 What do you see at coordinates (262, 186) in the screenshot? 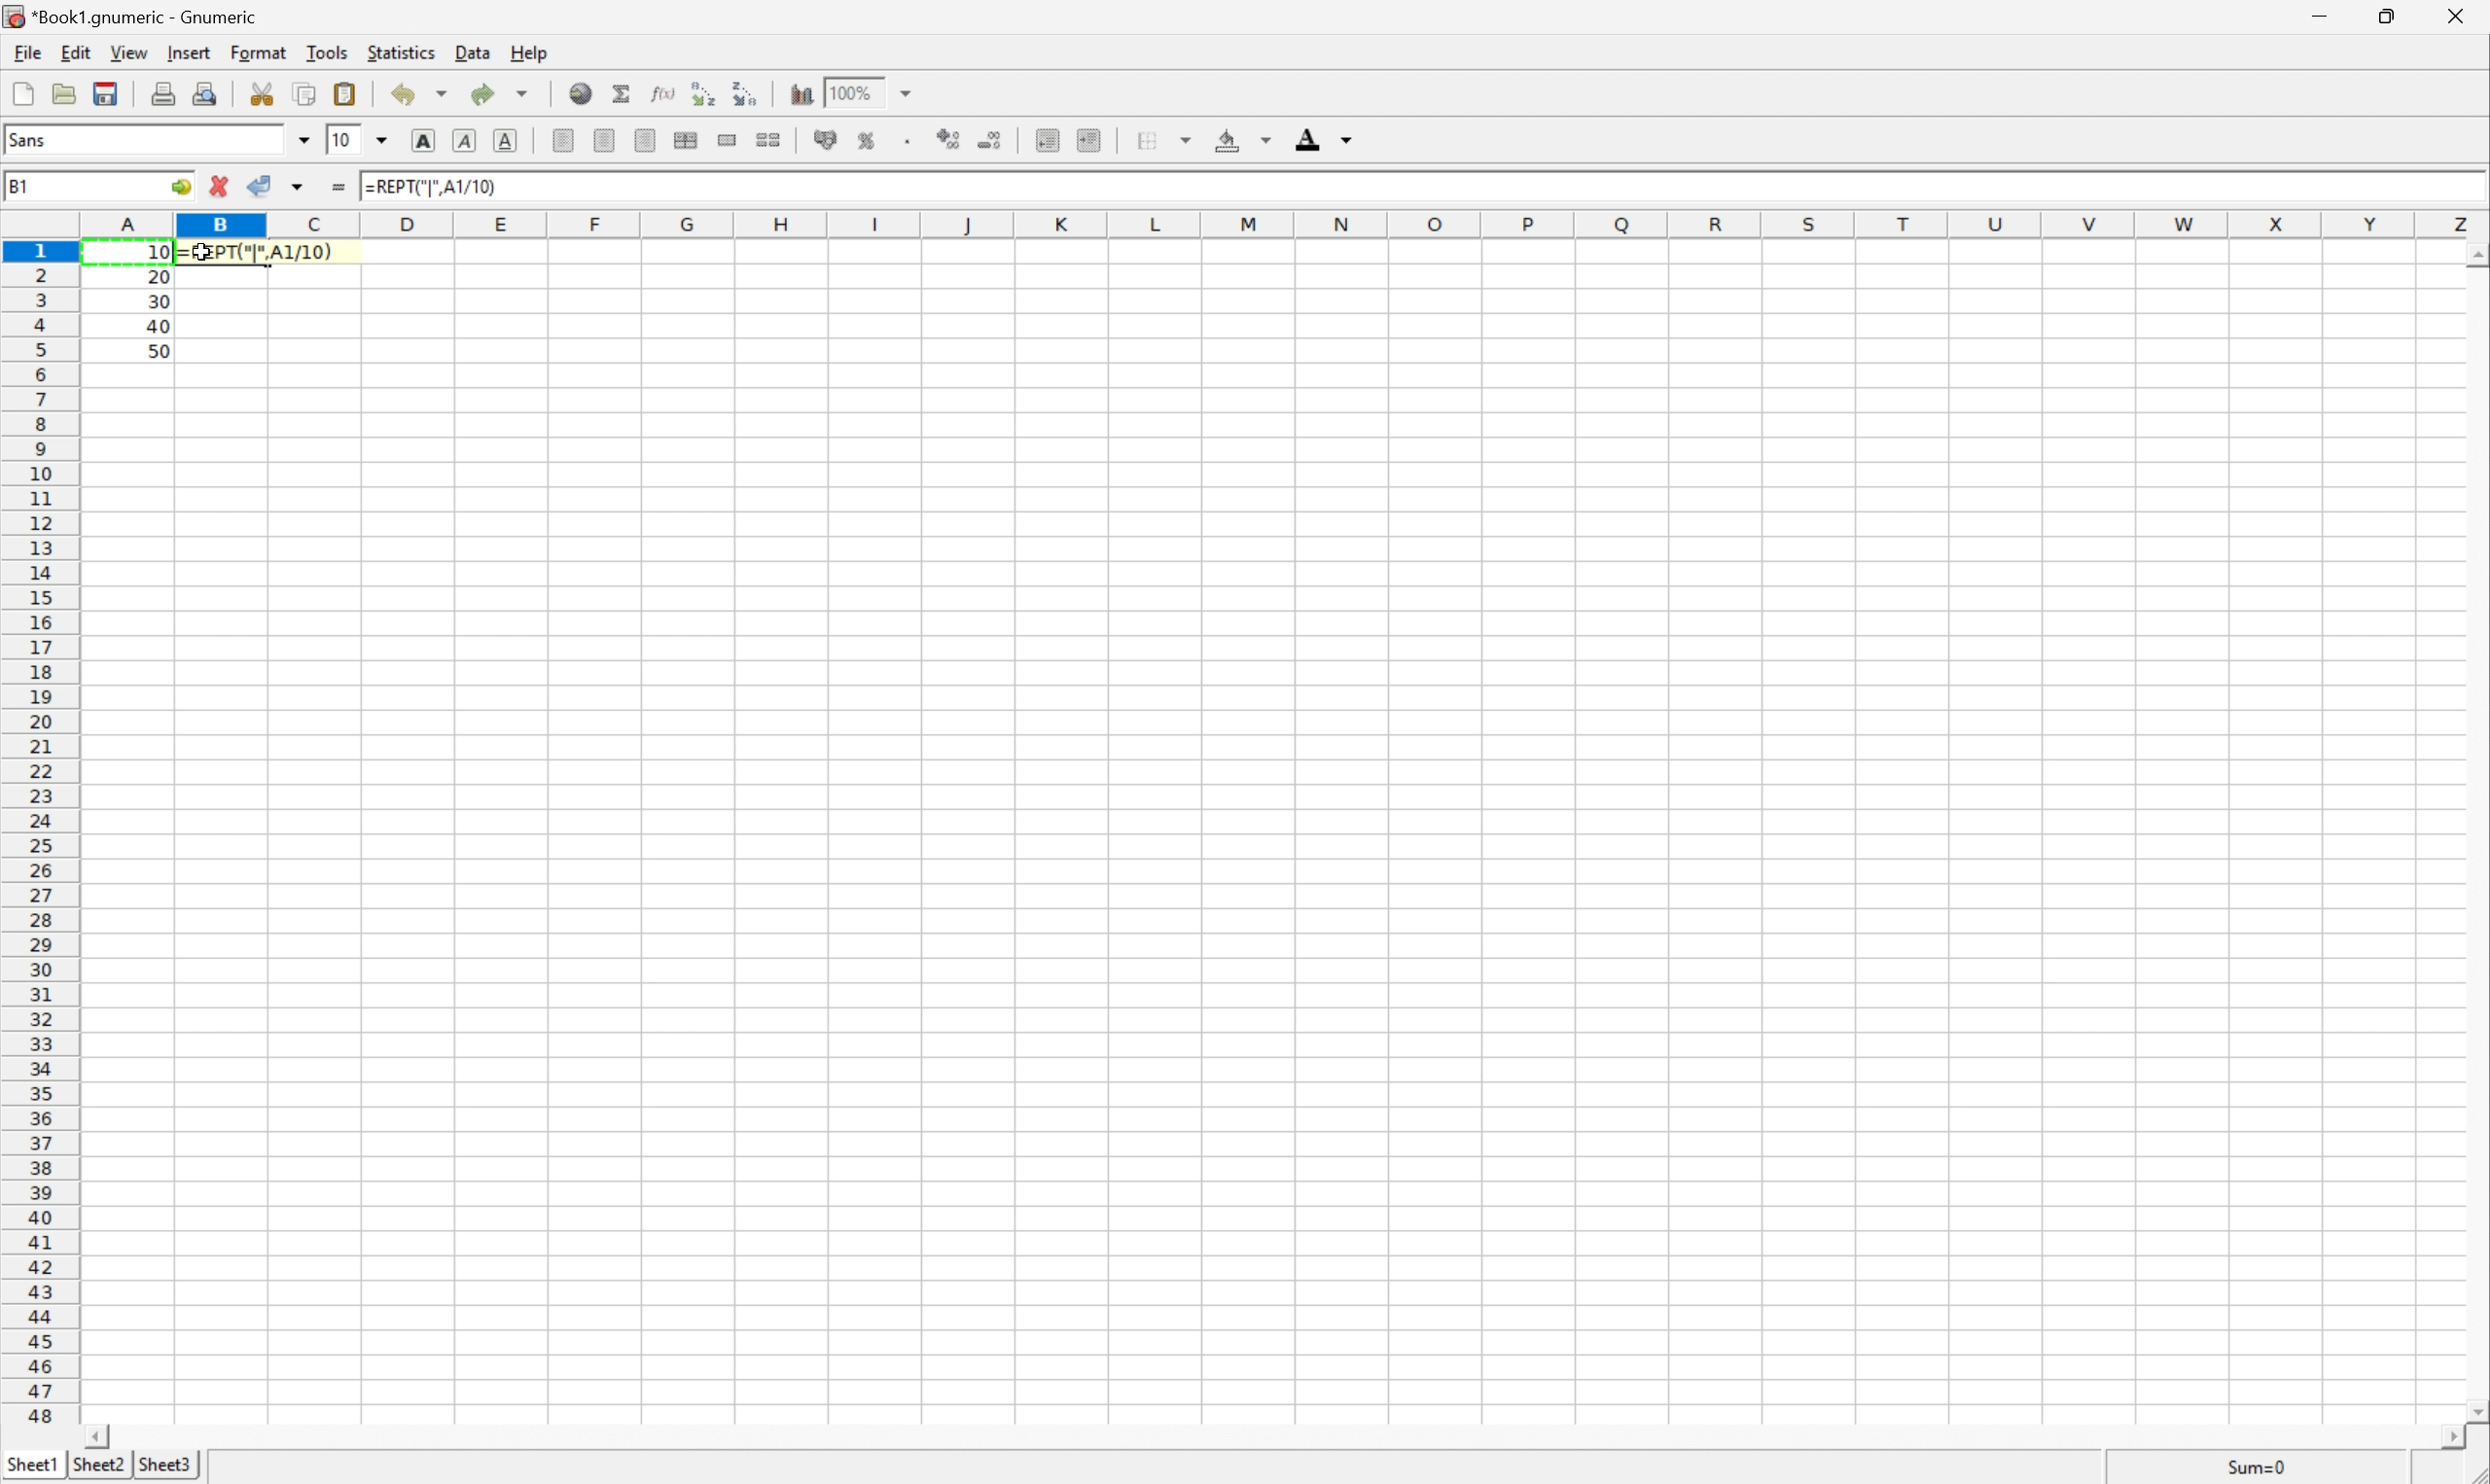
I see `Accept changes` at bounding box center [262, 186].